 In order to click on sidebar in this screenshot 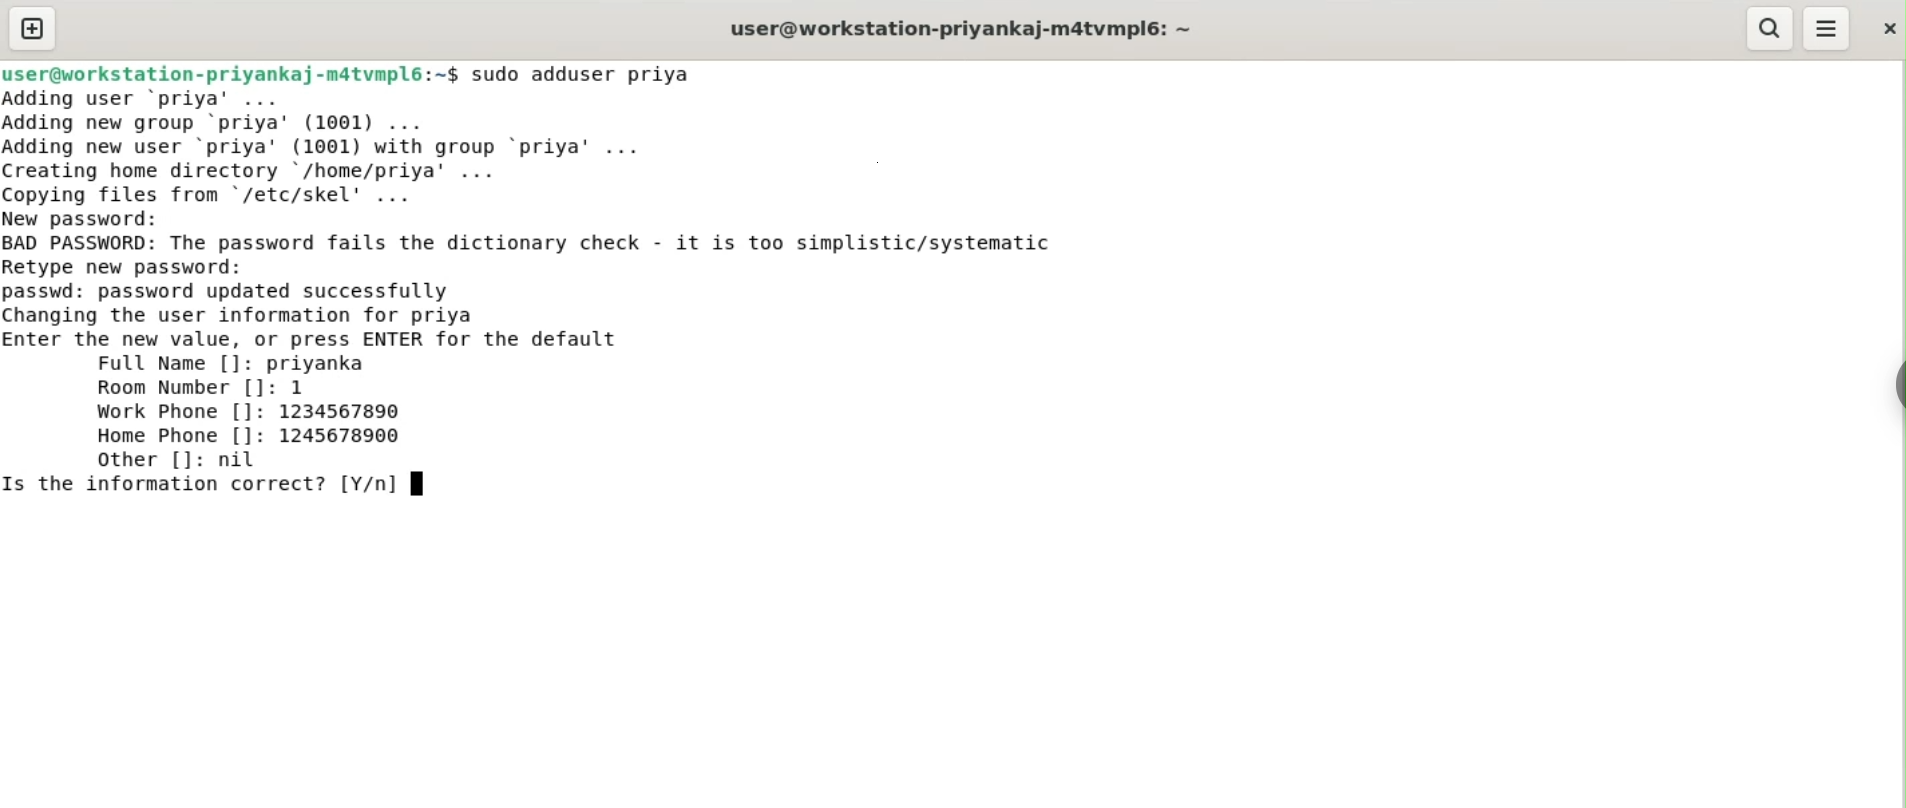, I will do `click(1896, 386)`.